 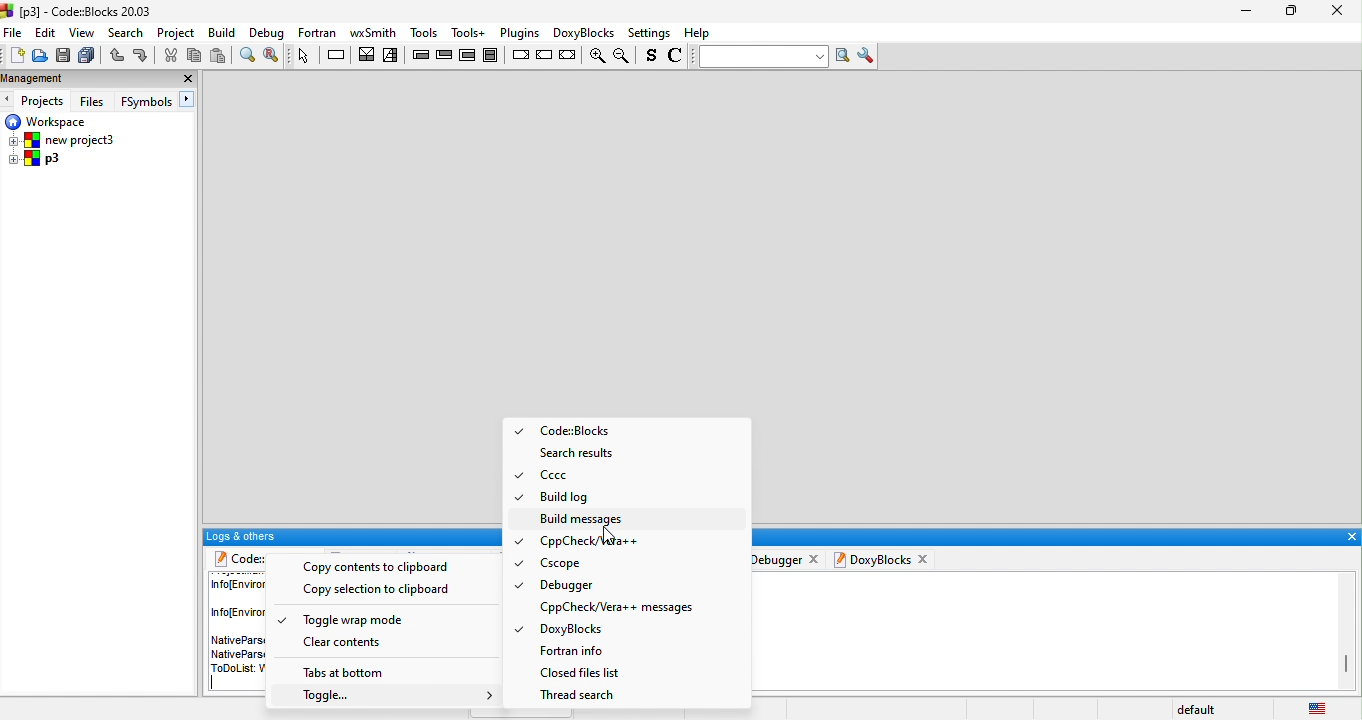 I want to click on toggle wrap mode, so click(x=346, y=620).